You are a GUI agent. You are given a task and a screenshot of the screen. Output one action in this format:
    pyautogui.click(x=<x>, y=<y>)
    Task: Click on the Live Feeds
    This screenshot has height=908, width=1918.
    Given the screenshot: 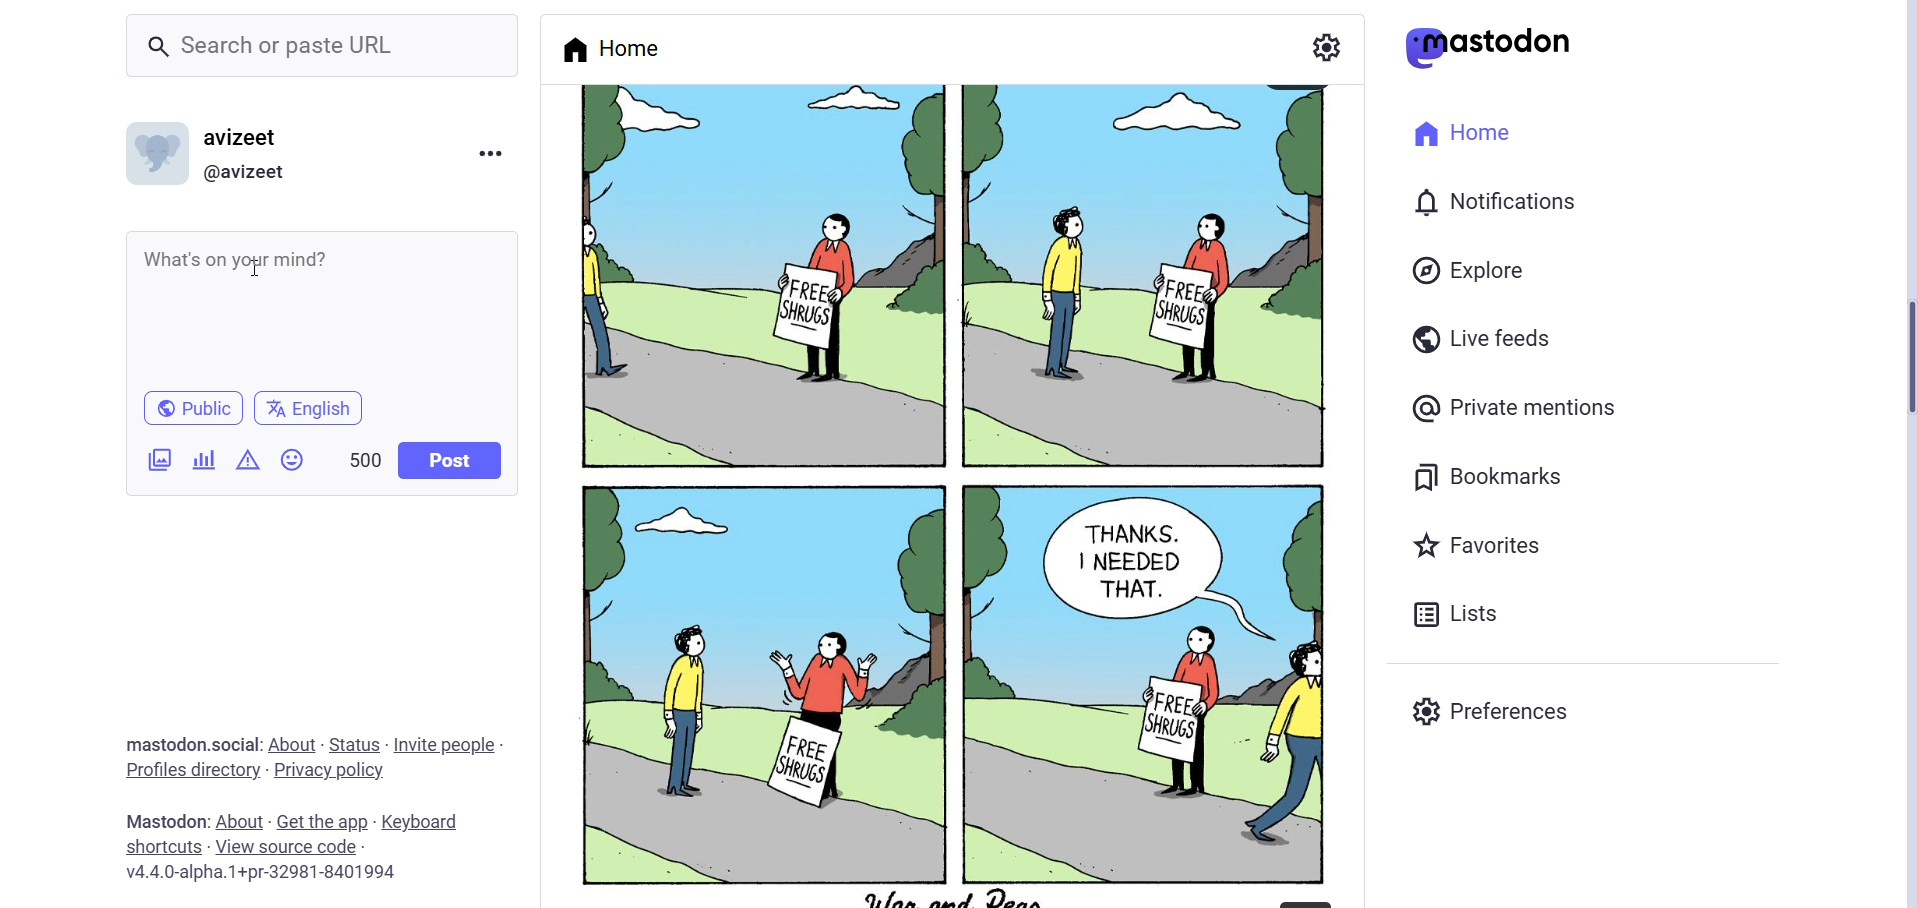 What is the action you would take?
    pyautogui.click(x=1483, y=338)
    